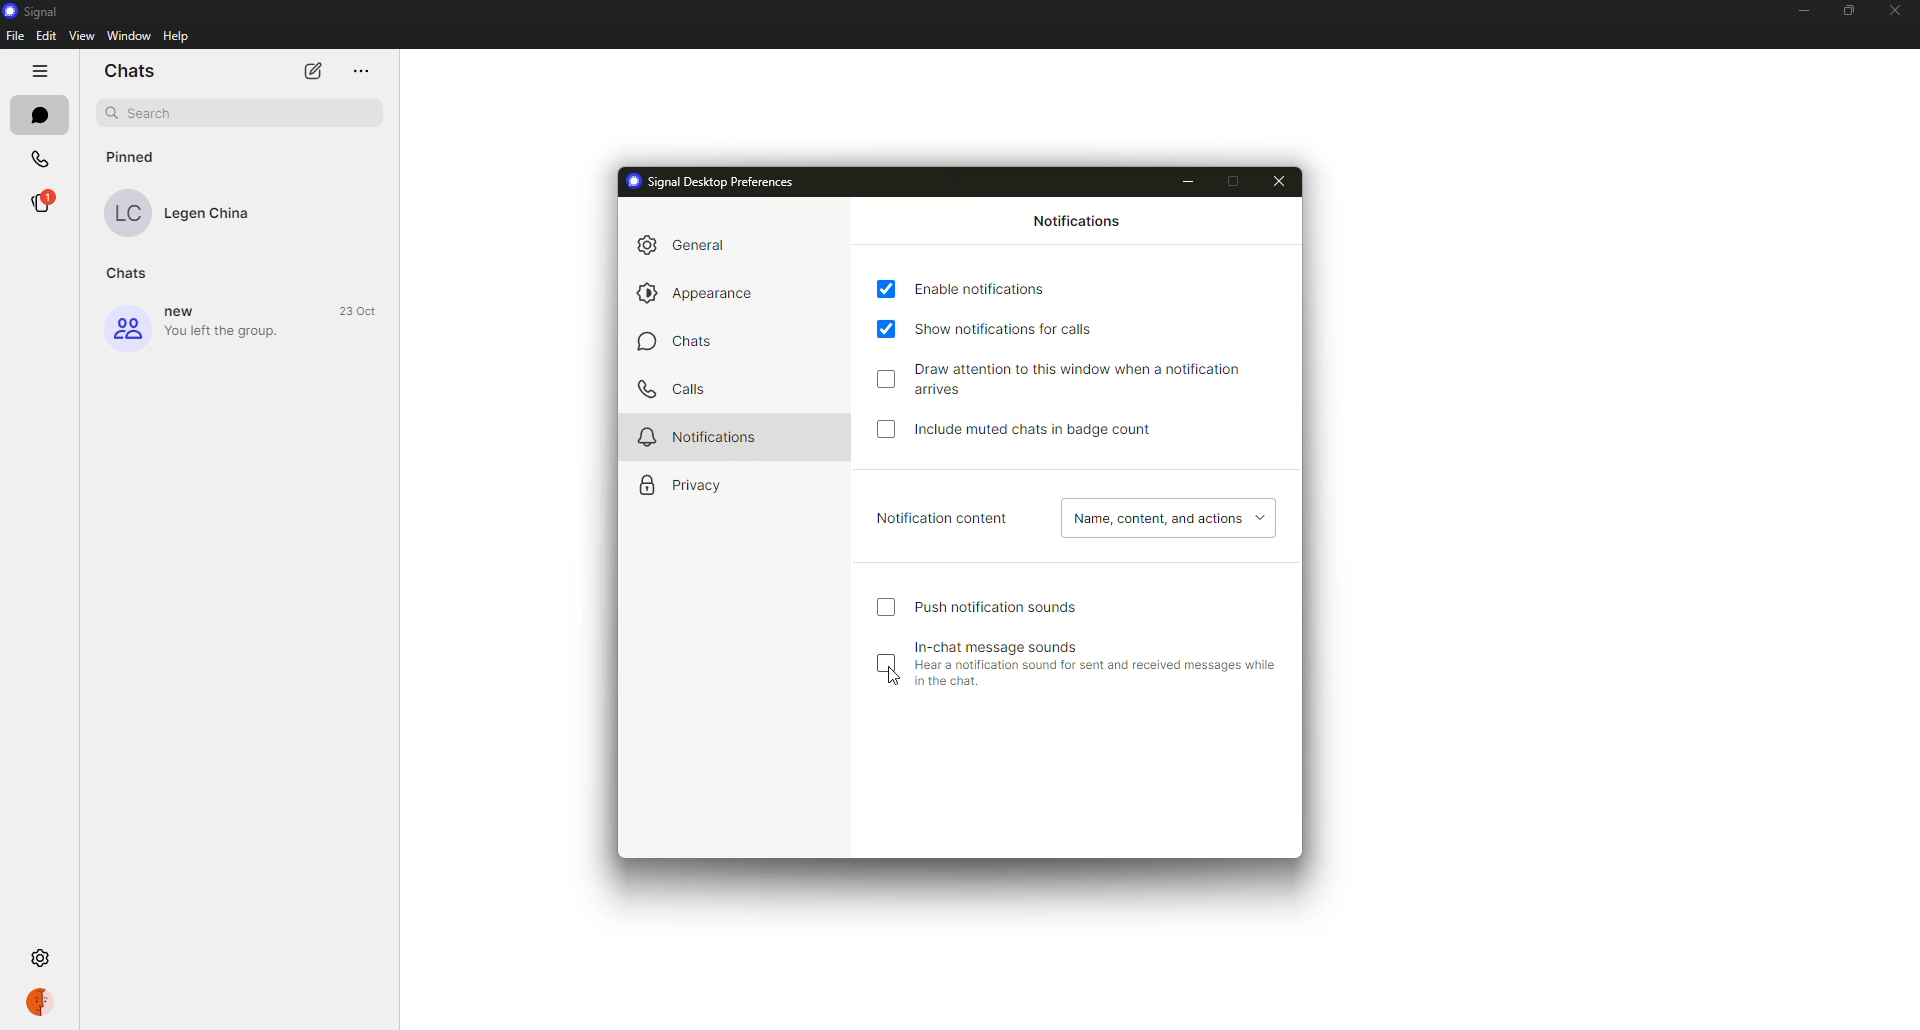 This screenshot has width=1920, height=1030. Describe the element at coordinates (1173, 519) in the screenshot. I see `name content, and actions` at that location.